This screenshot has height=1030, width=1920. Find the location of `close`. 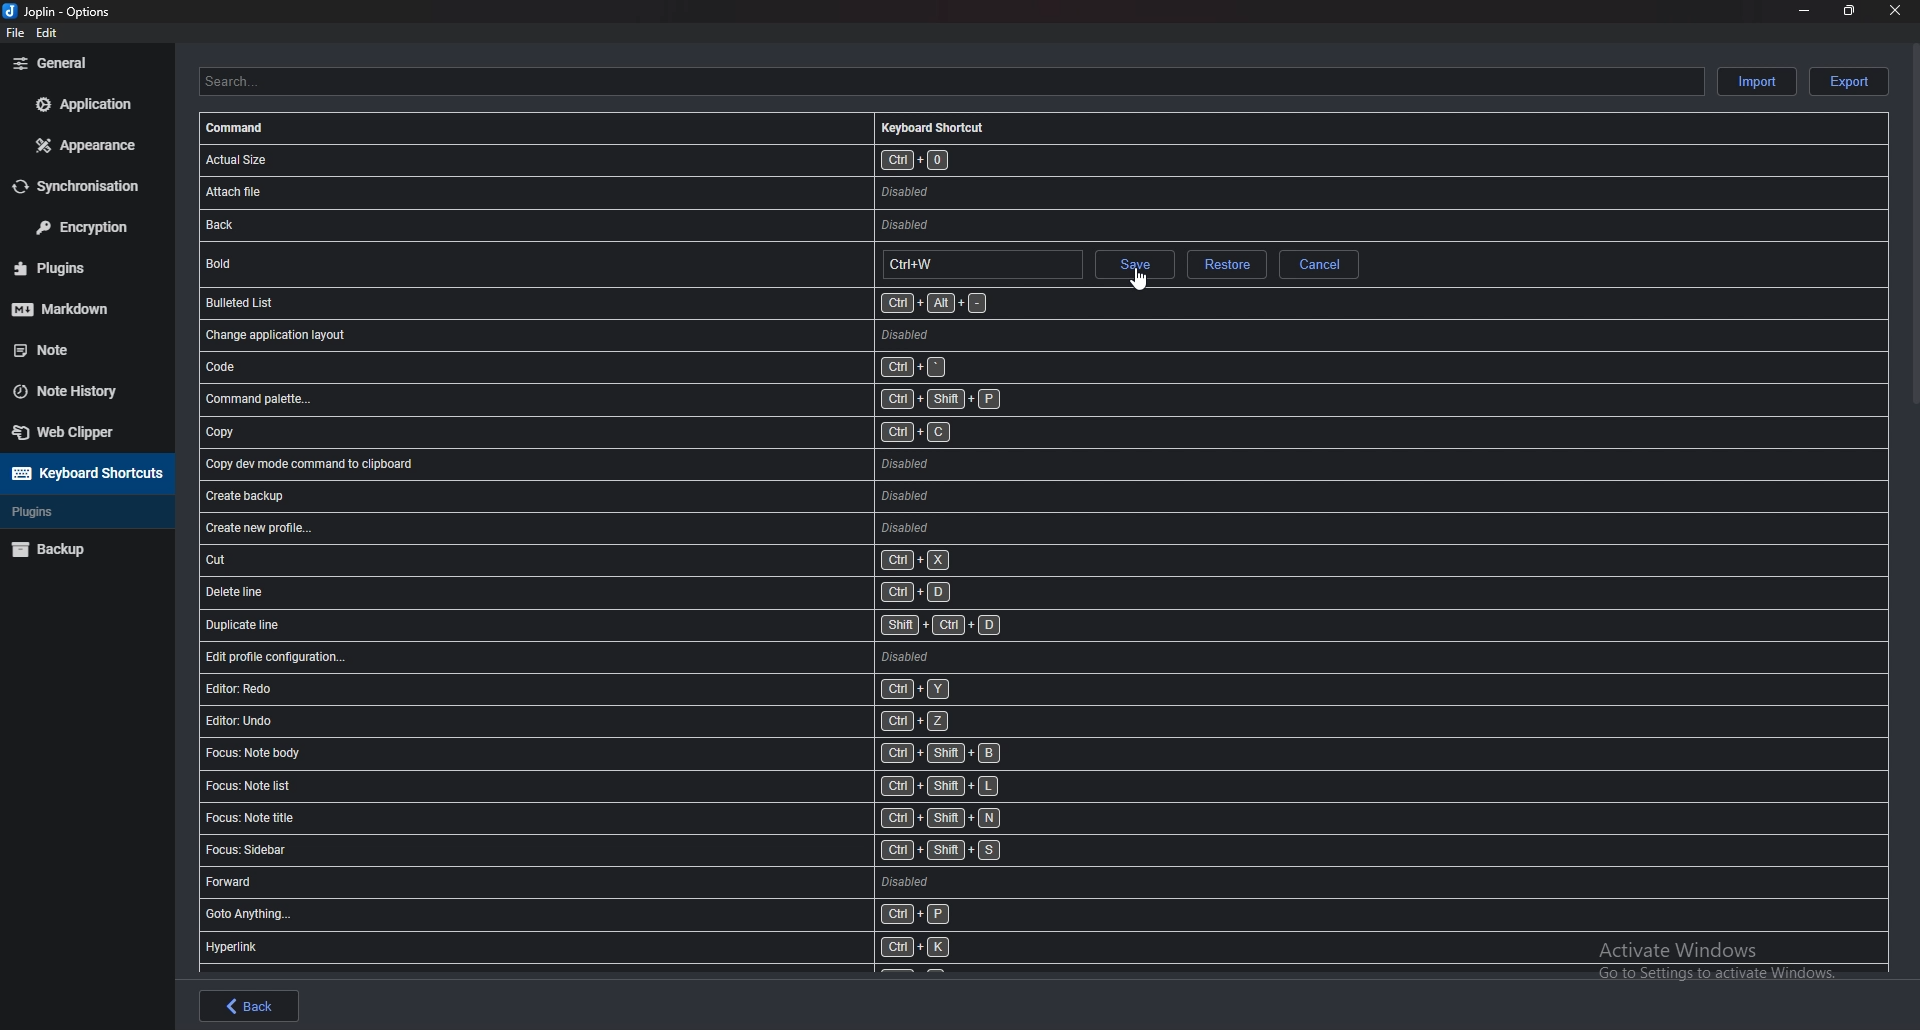

close is located at coordinates (1896, 9).